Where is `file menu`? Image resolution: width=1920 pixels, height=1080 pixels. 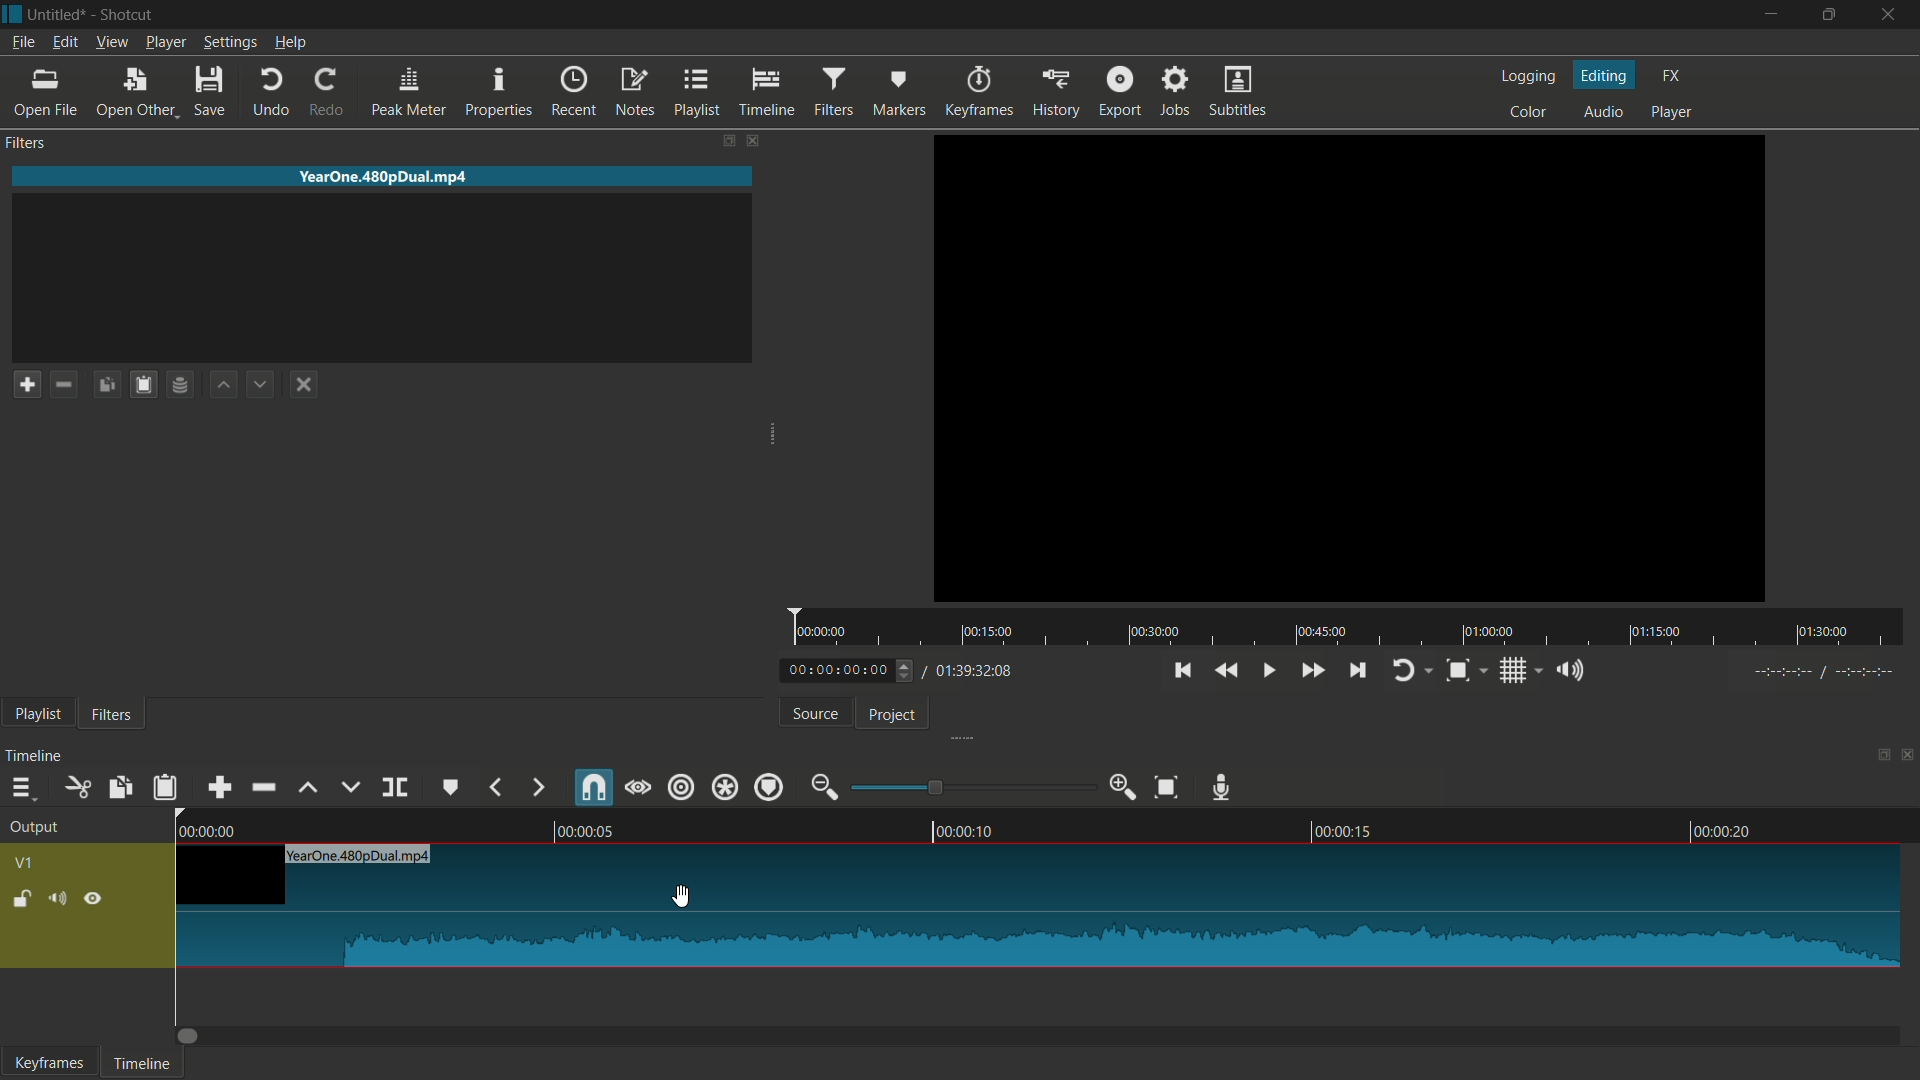
file menu is located at coordinates (21, 44).